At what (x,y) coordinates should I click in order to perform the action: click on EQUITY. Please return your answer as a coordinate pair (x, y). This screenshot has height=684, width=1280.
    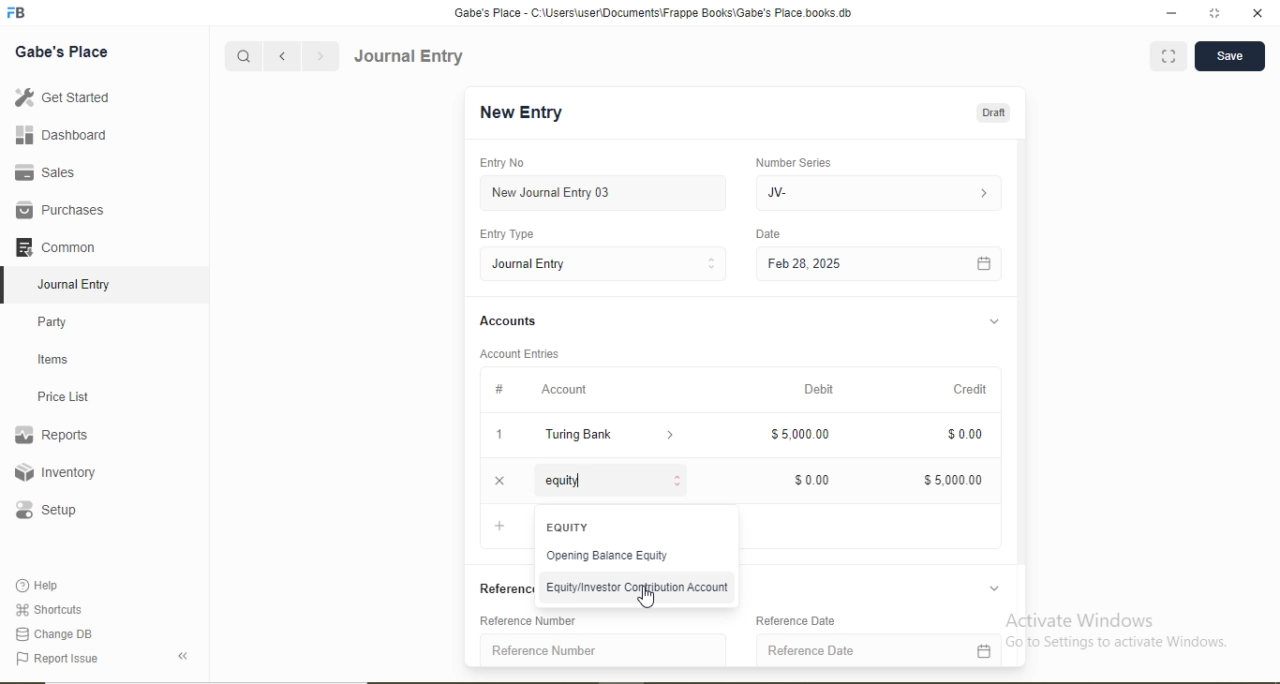
    Looking at the image, I should click on (567, 525).